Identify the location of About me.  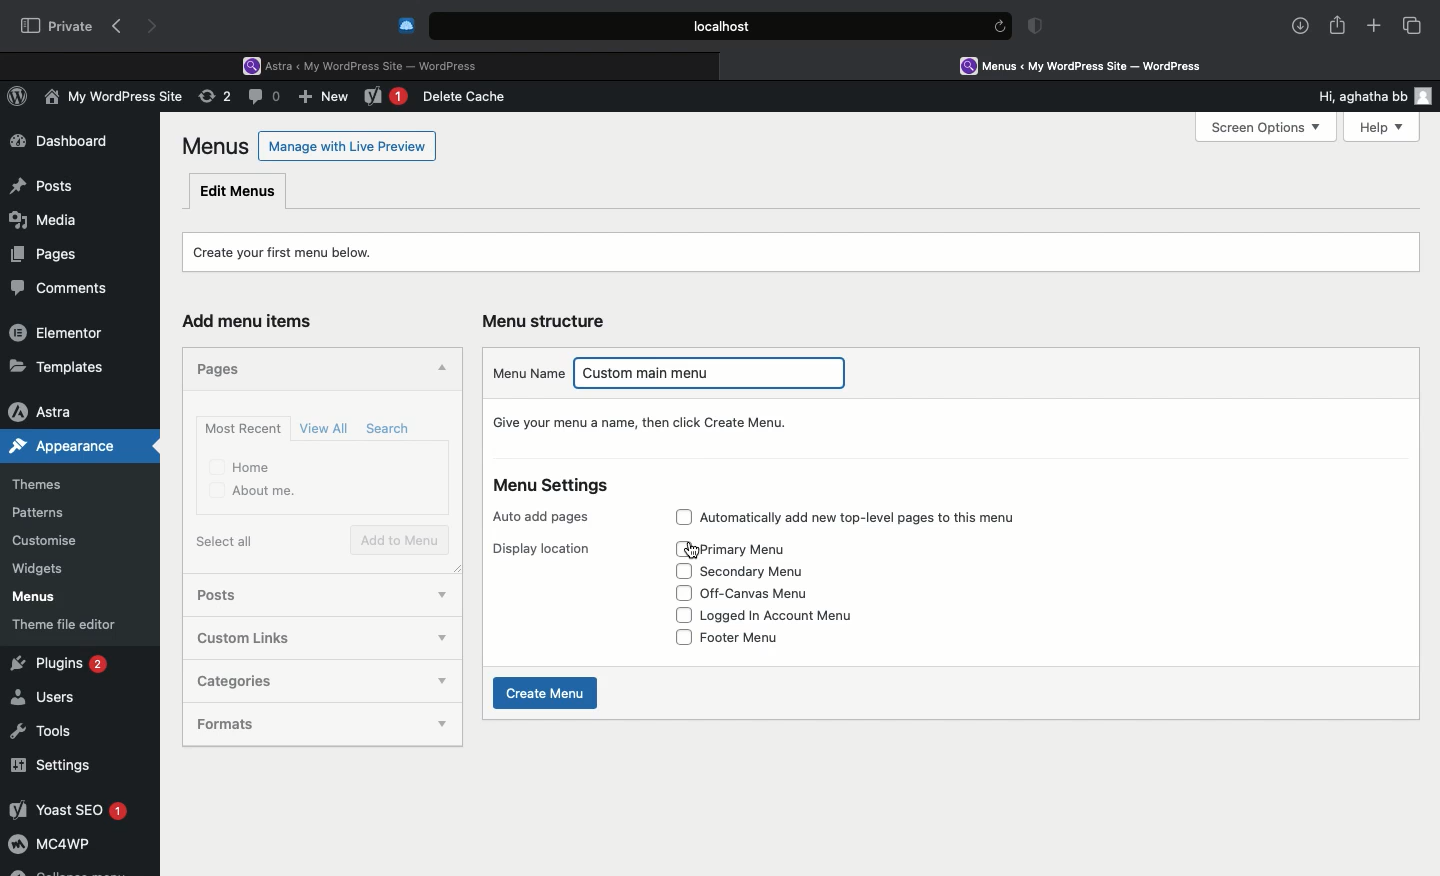
(254, 492).